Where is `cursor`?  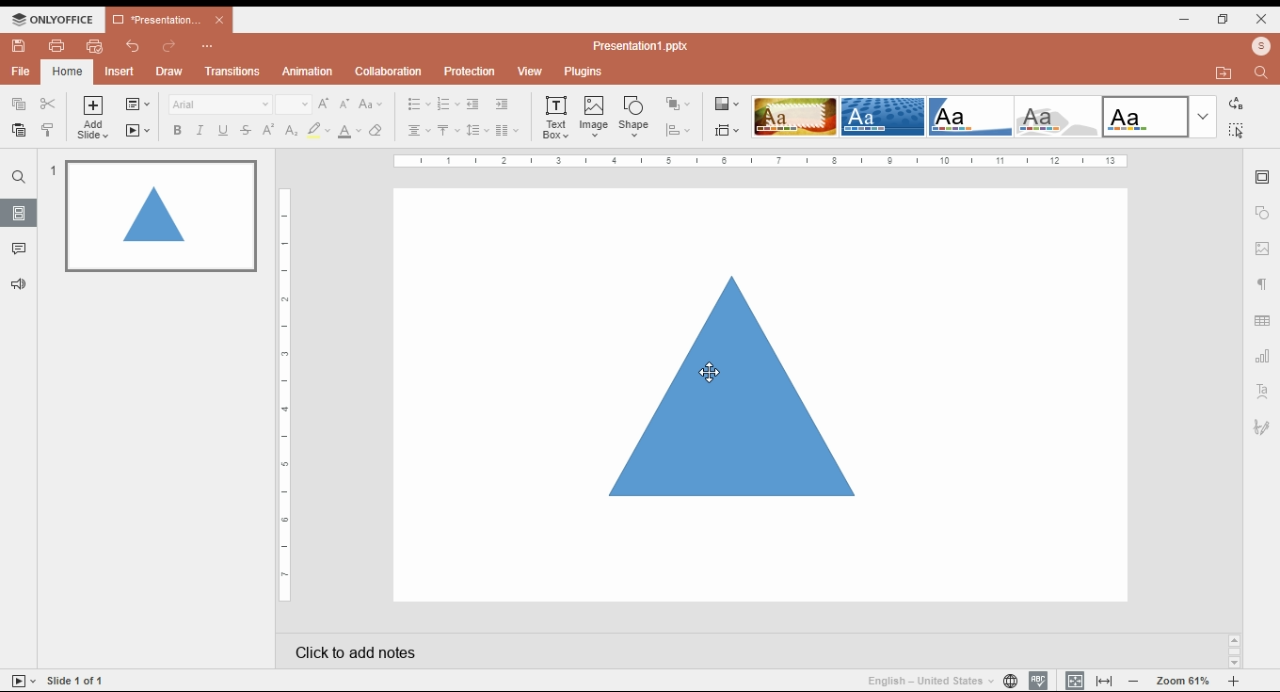 cursor is located at coordinates (711, 375).